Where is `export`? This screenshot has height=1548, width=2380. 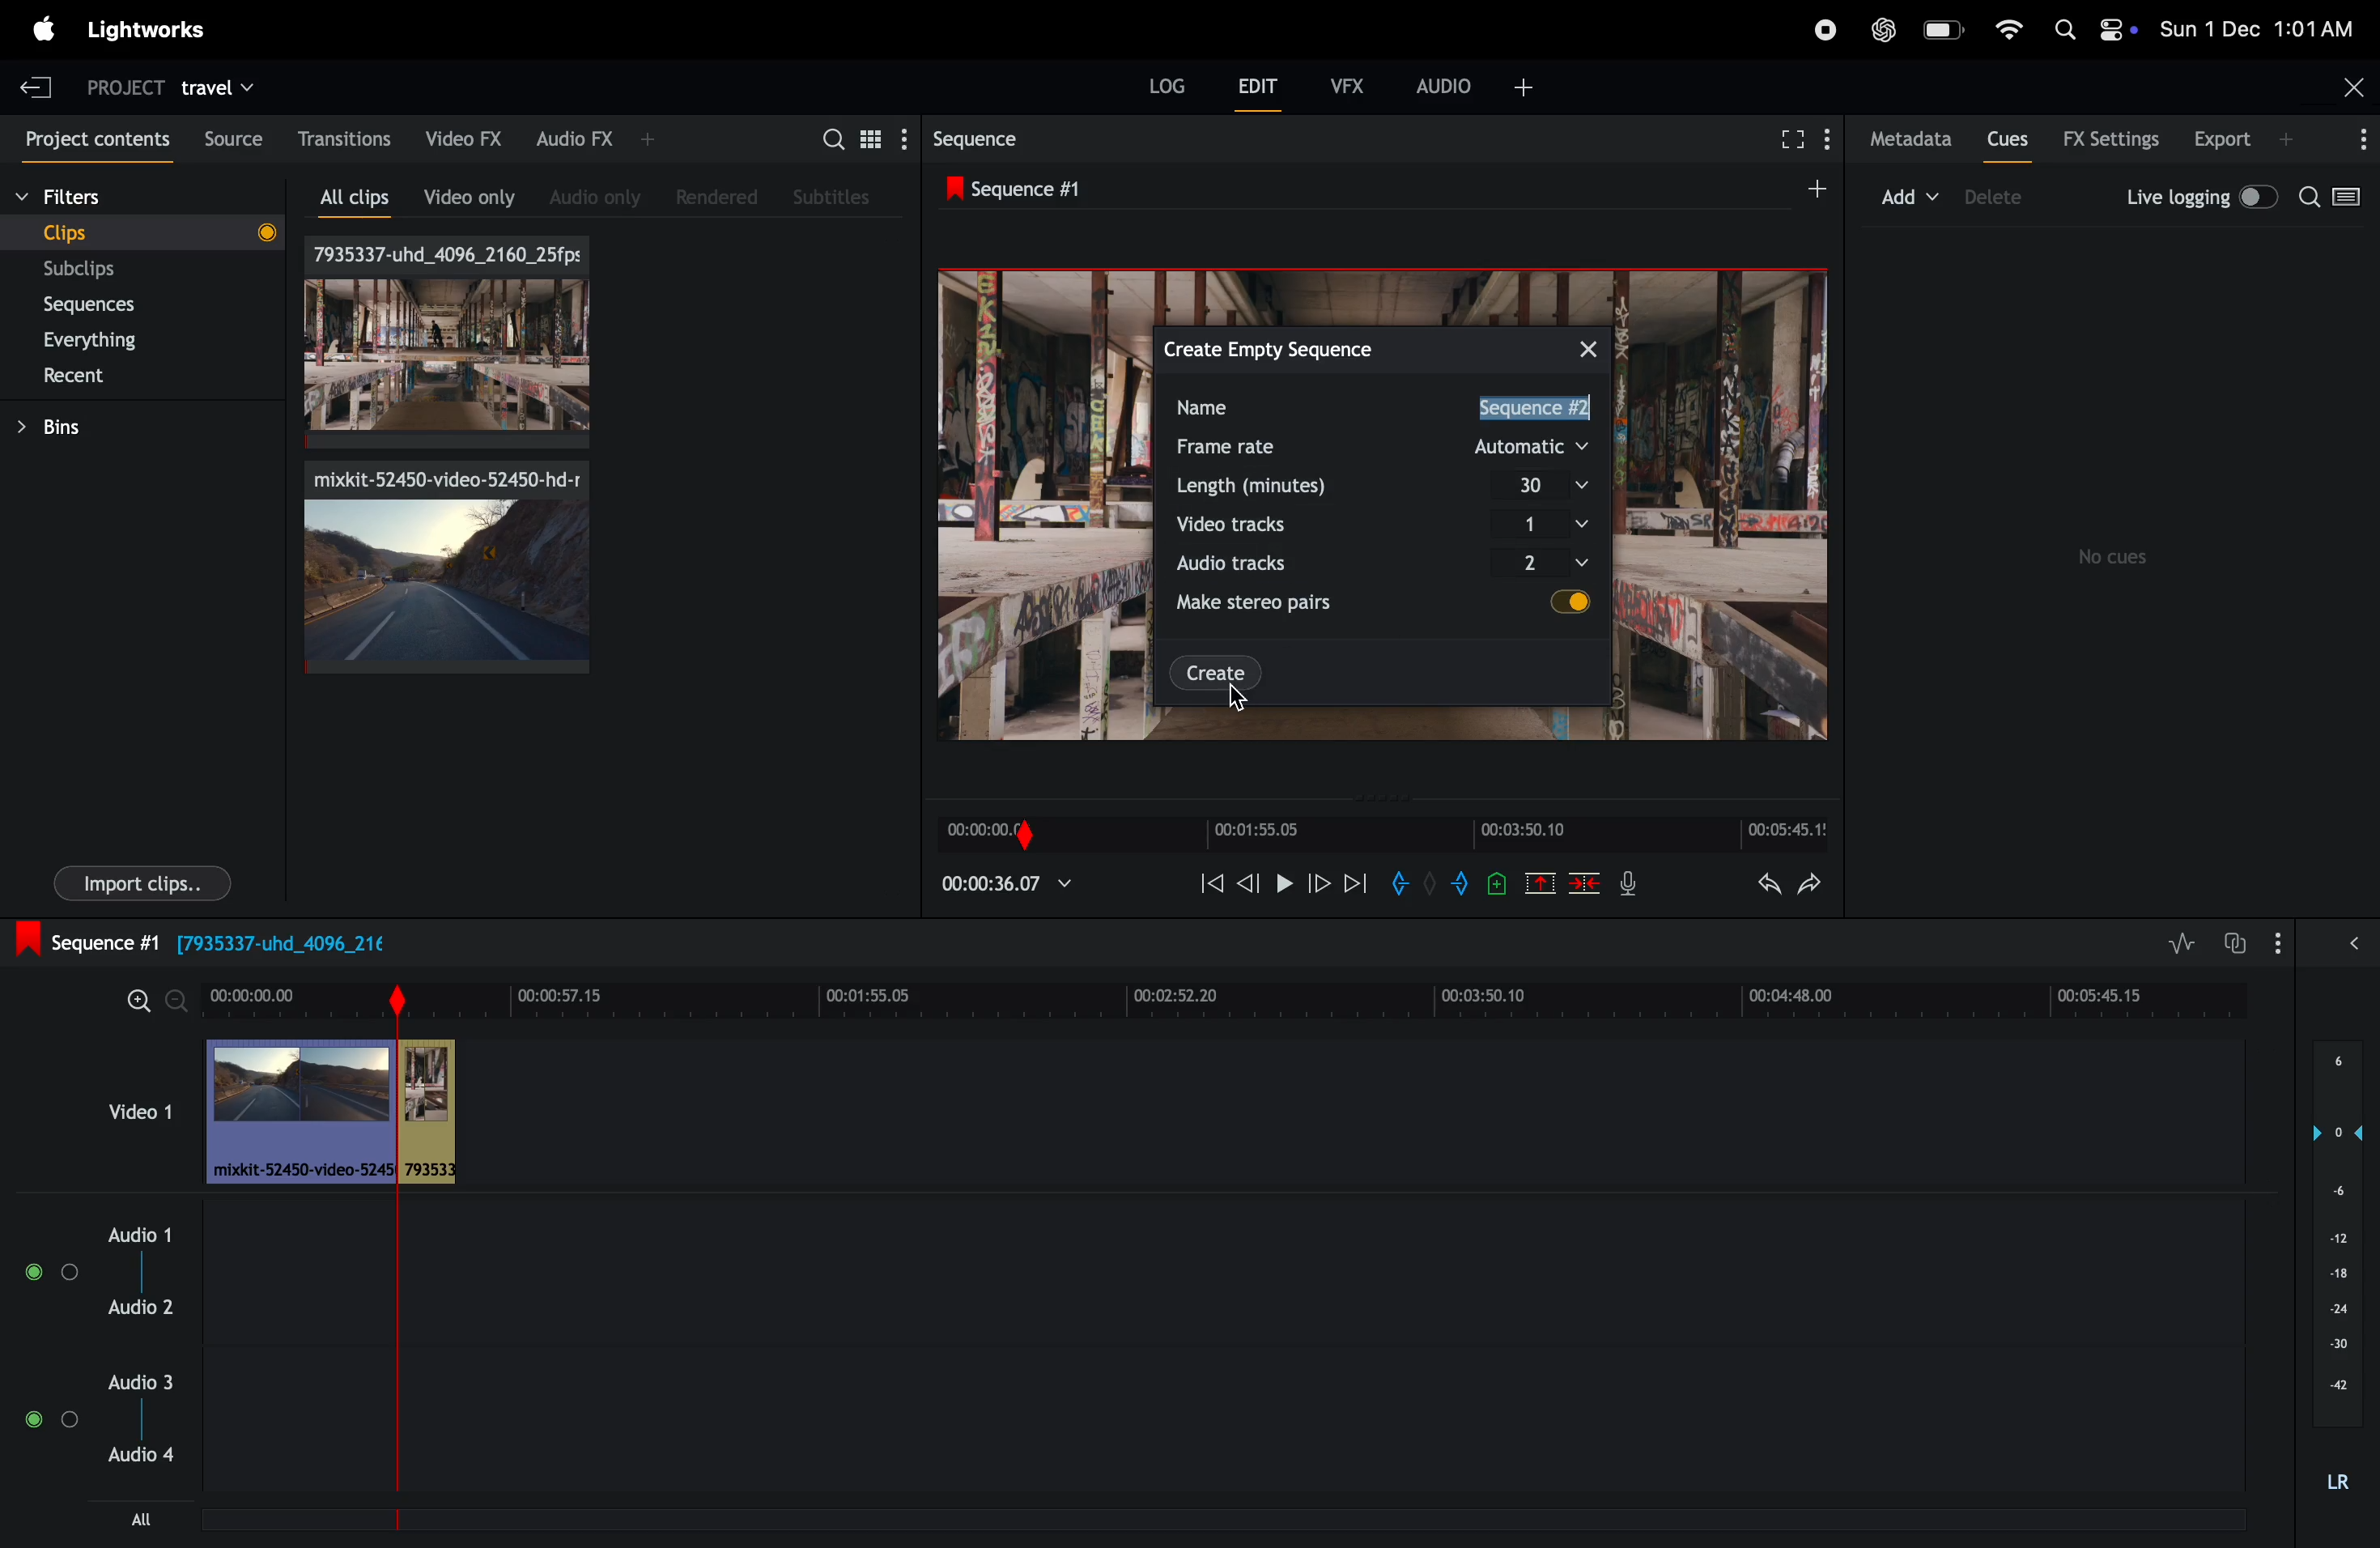
export is located at coordinates (2244, 138).